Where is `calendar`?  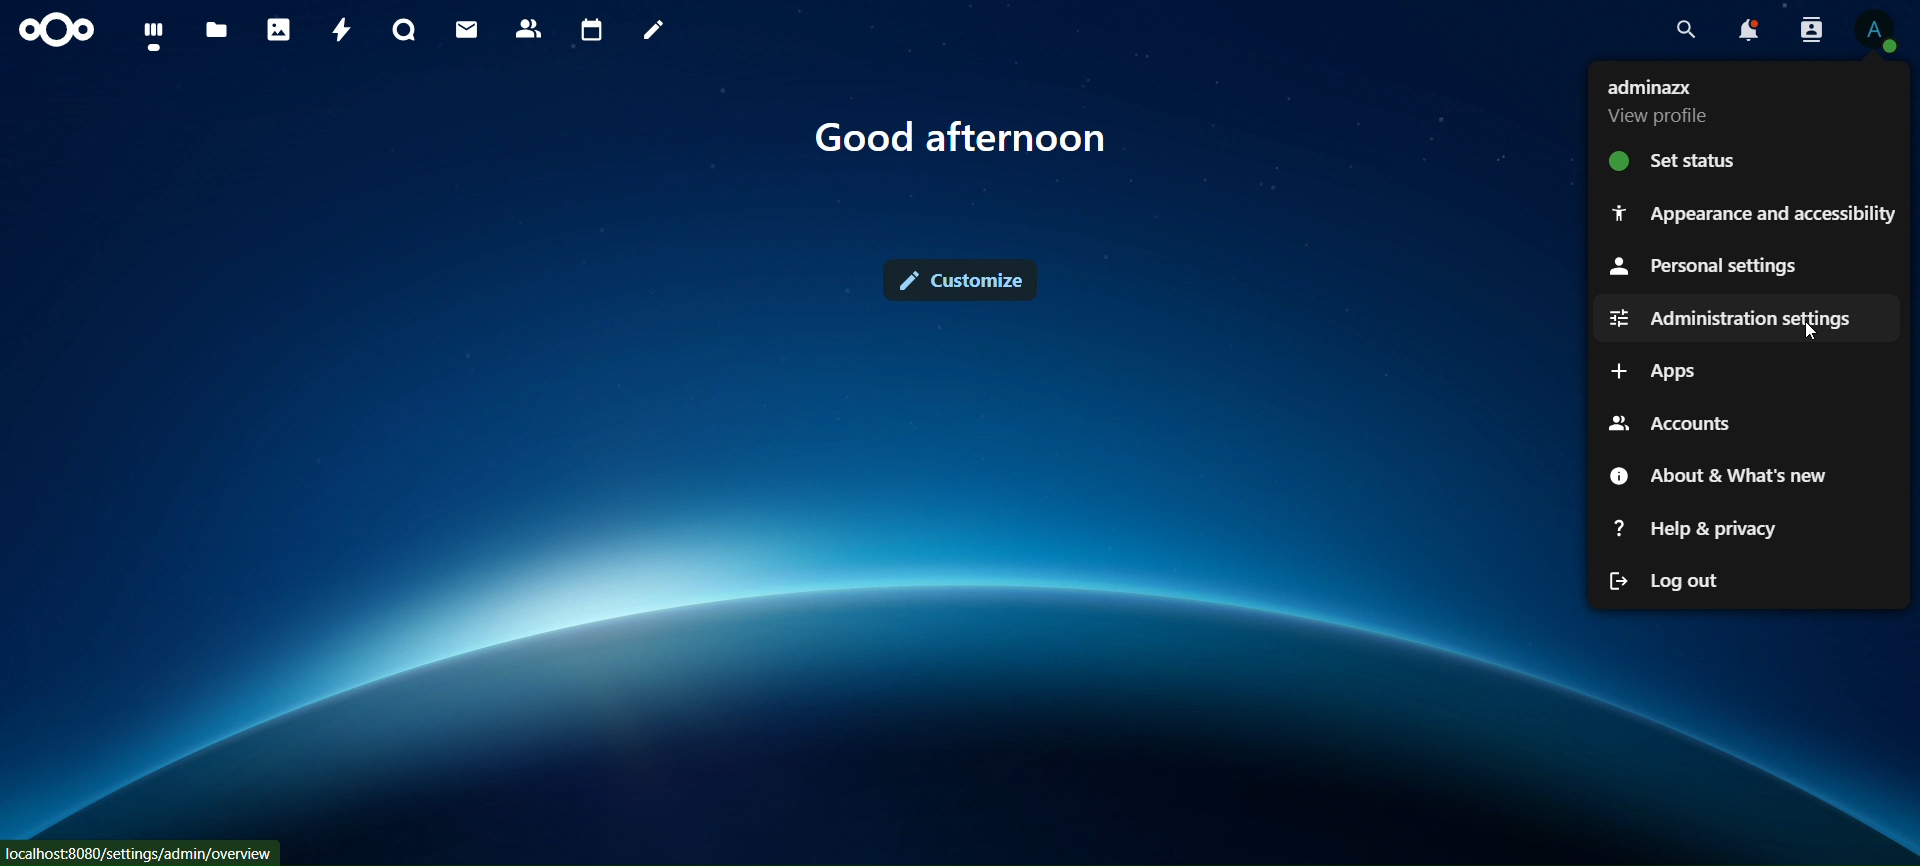
calendar is located at coordinates (589, 28).